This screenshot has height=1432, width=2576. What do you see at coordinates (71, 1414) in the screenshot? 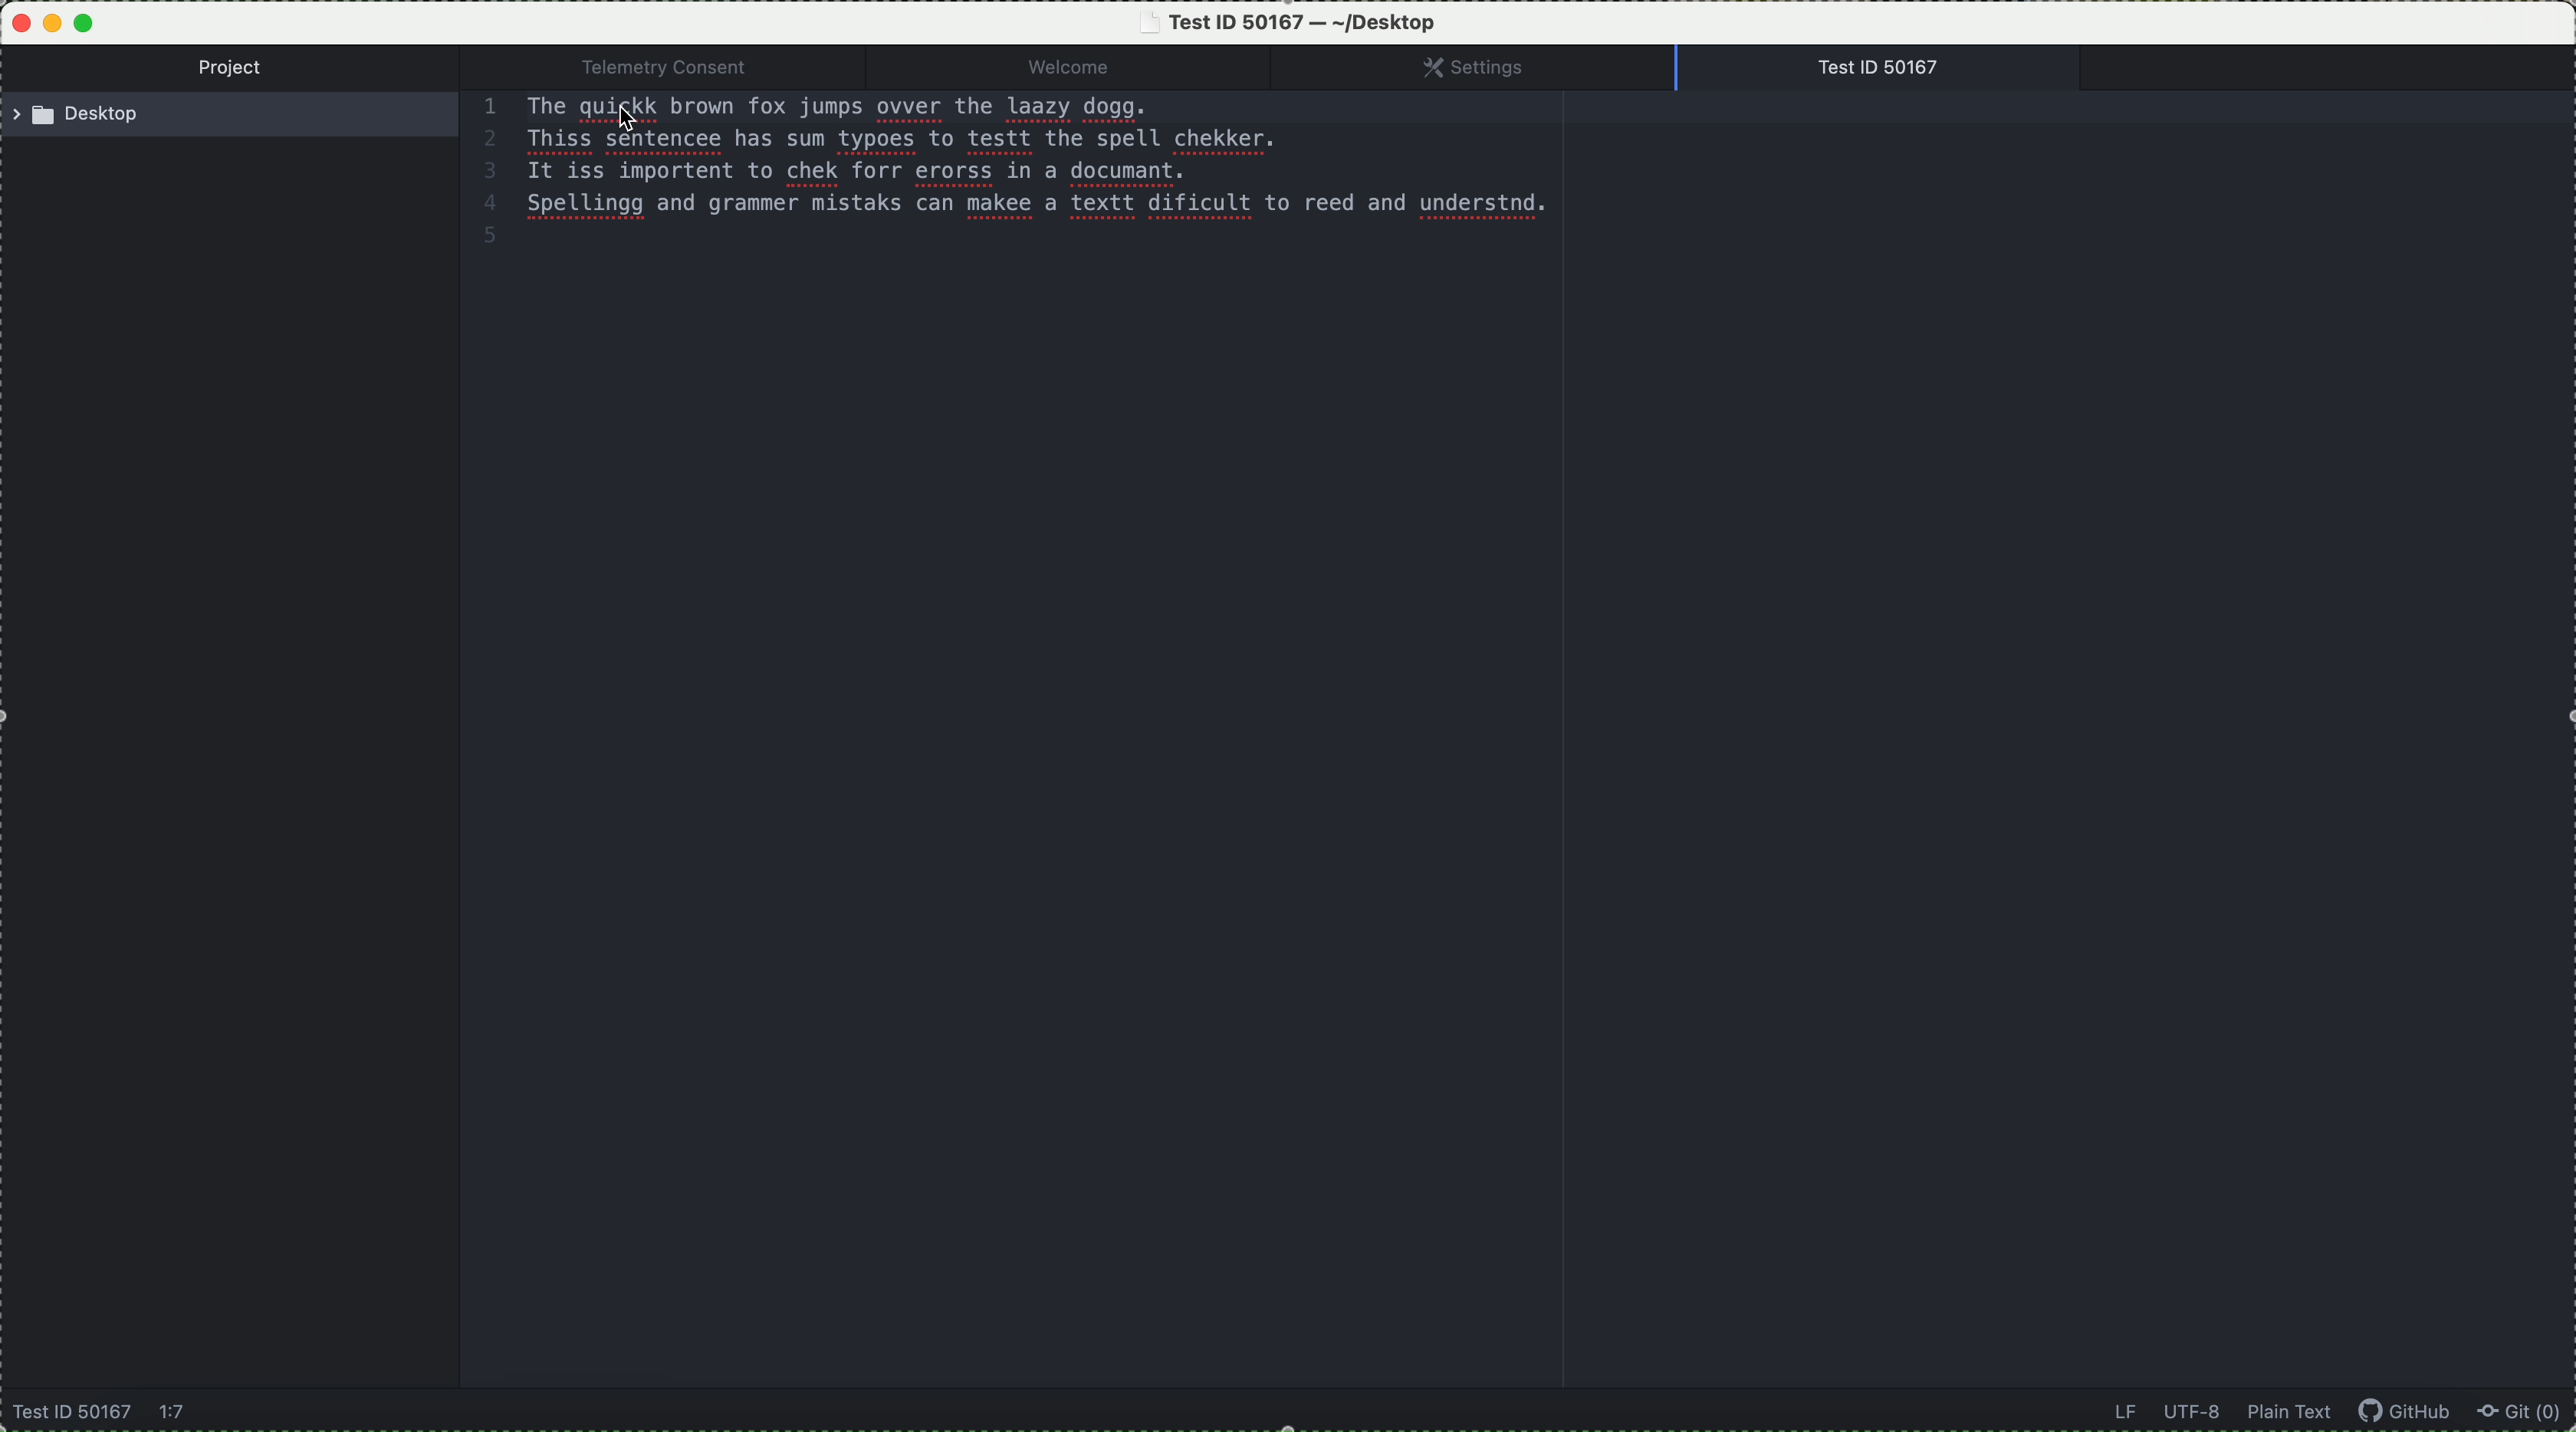
I see `name file` at bounding box center [71, 1414].